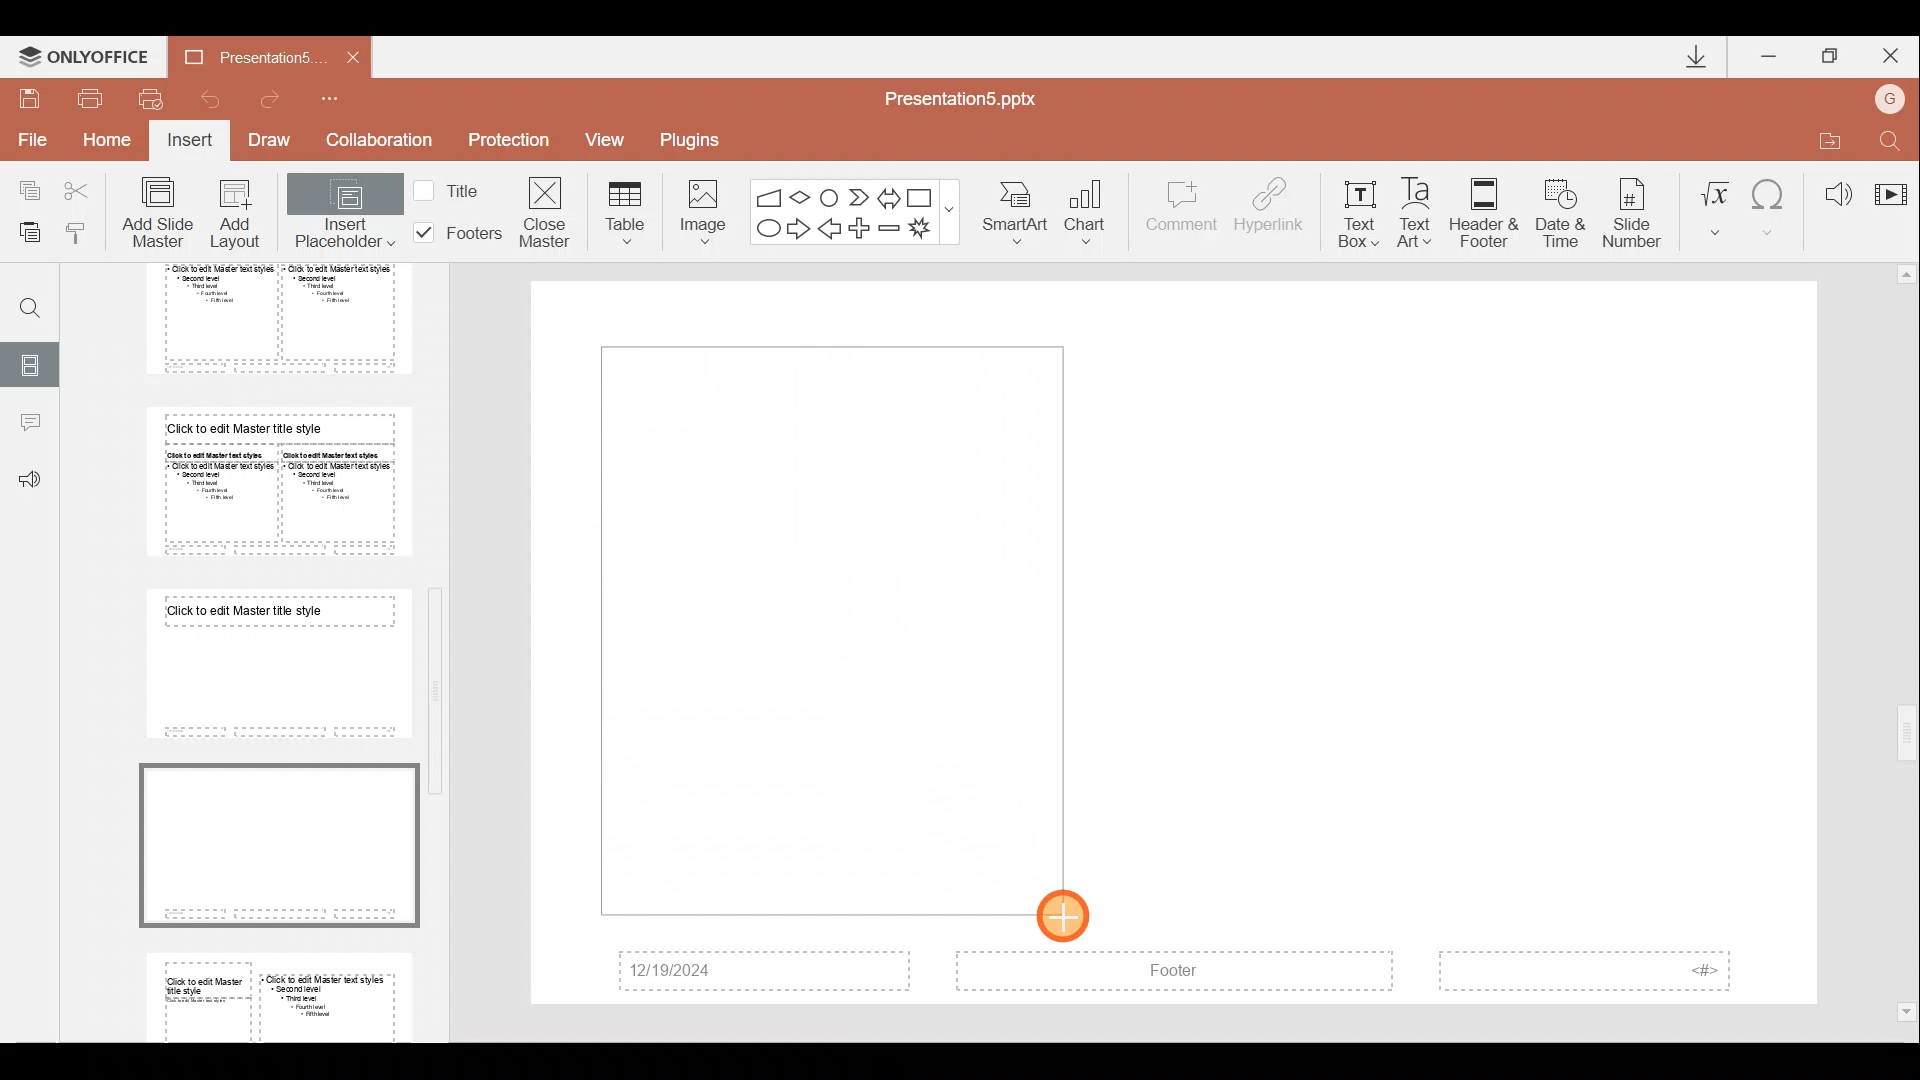 The height and width of the screenshot is (1080, 1920). What do you see at coordinates (972, 97) in the screenshot?
I see `Document name` at bounding box center [972, 97].